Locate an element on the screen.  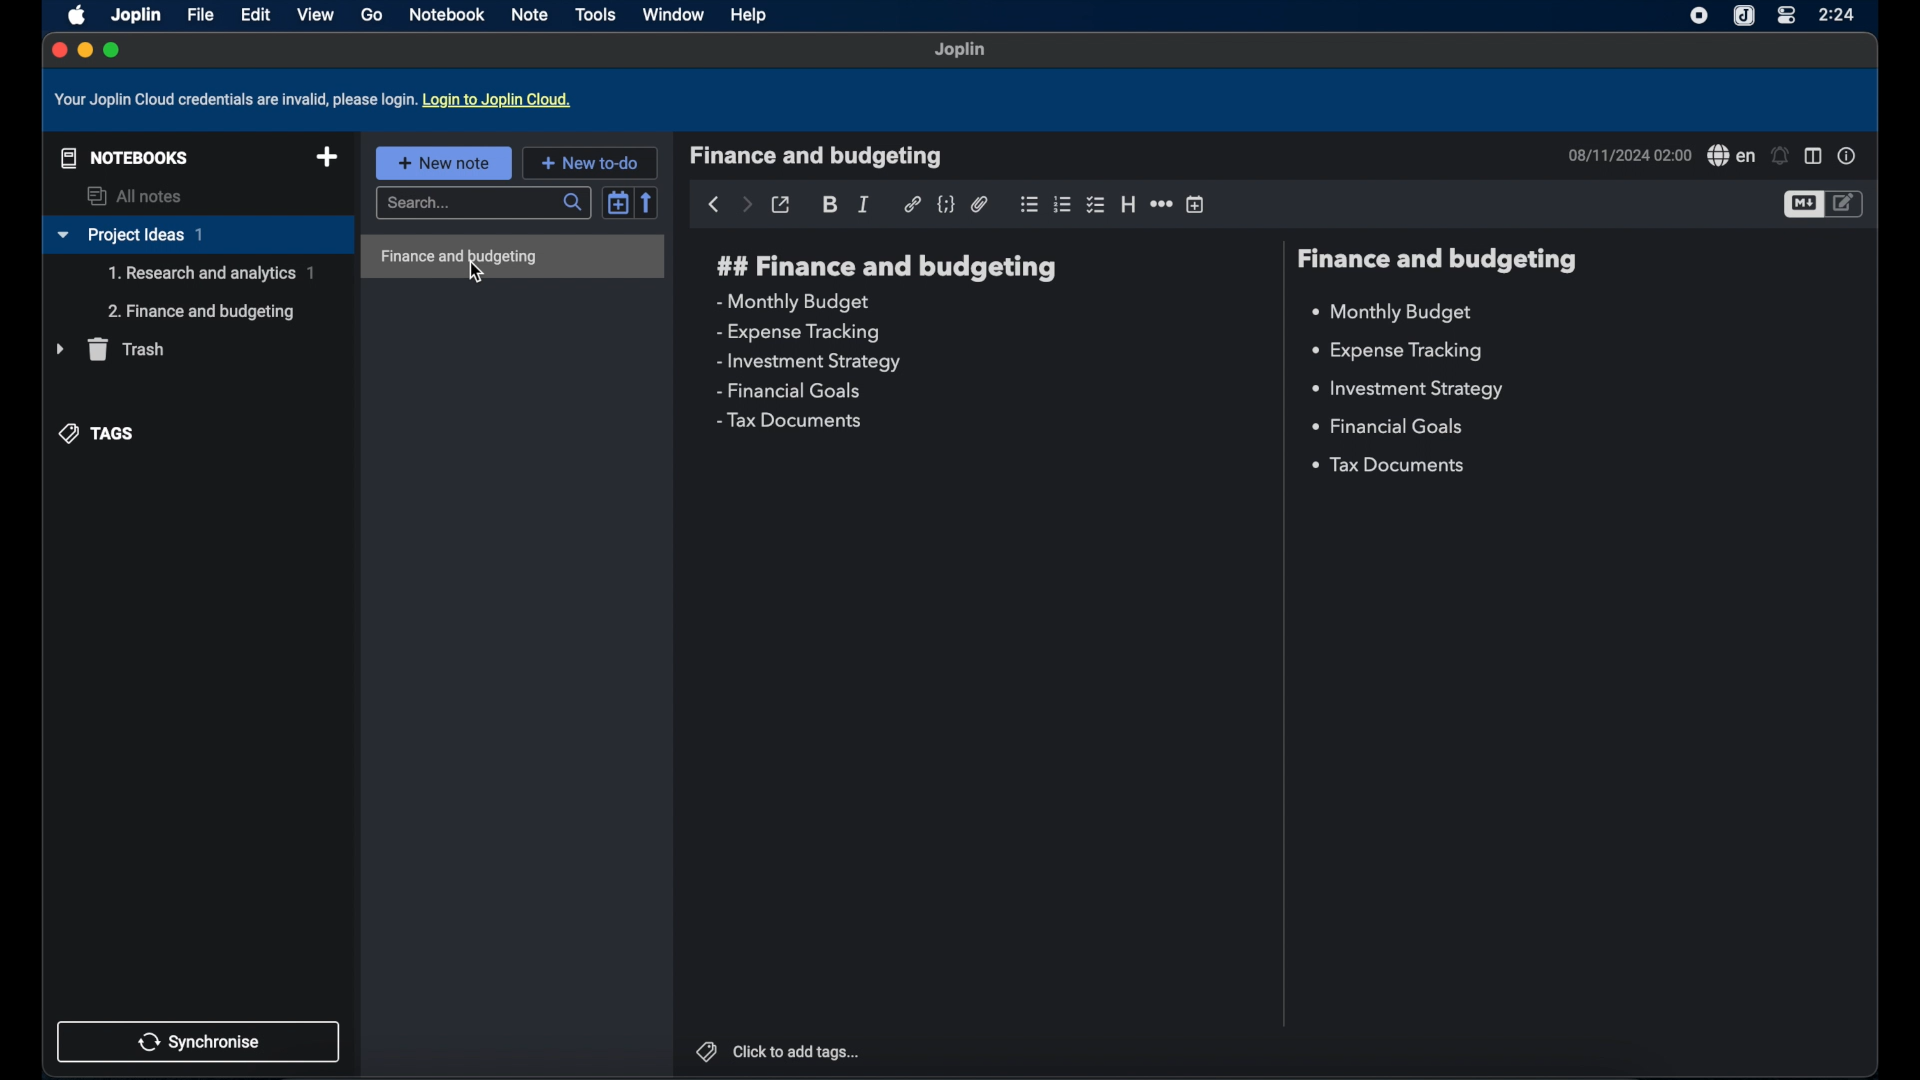
investment strategy is located at coordinates (1406, 389).